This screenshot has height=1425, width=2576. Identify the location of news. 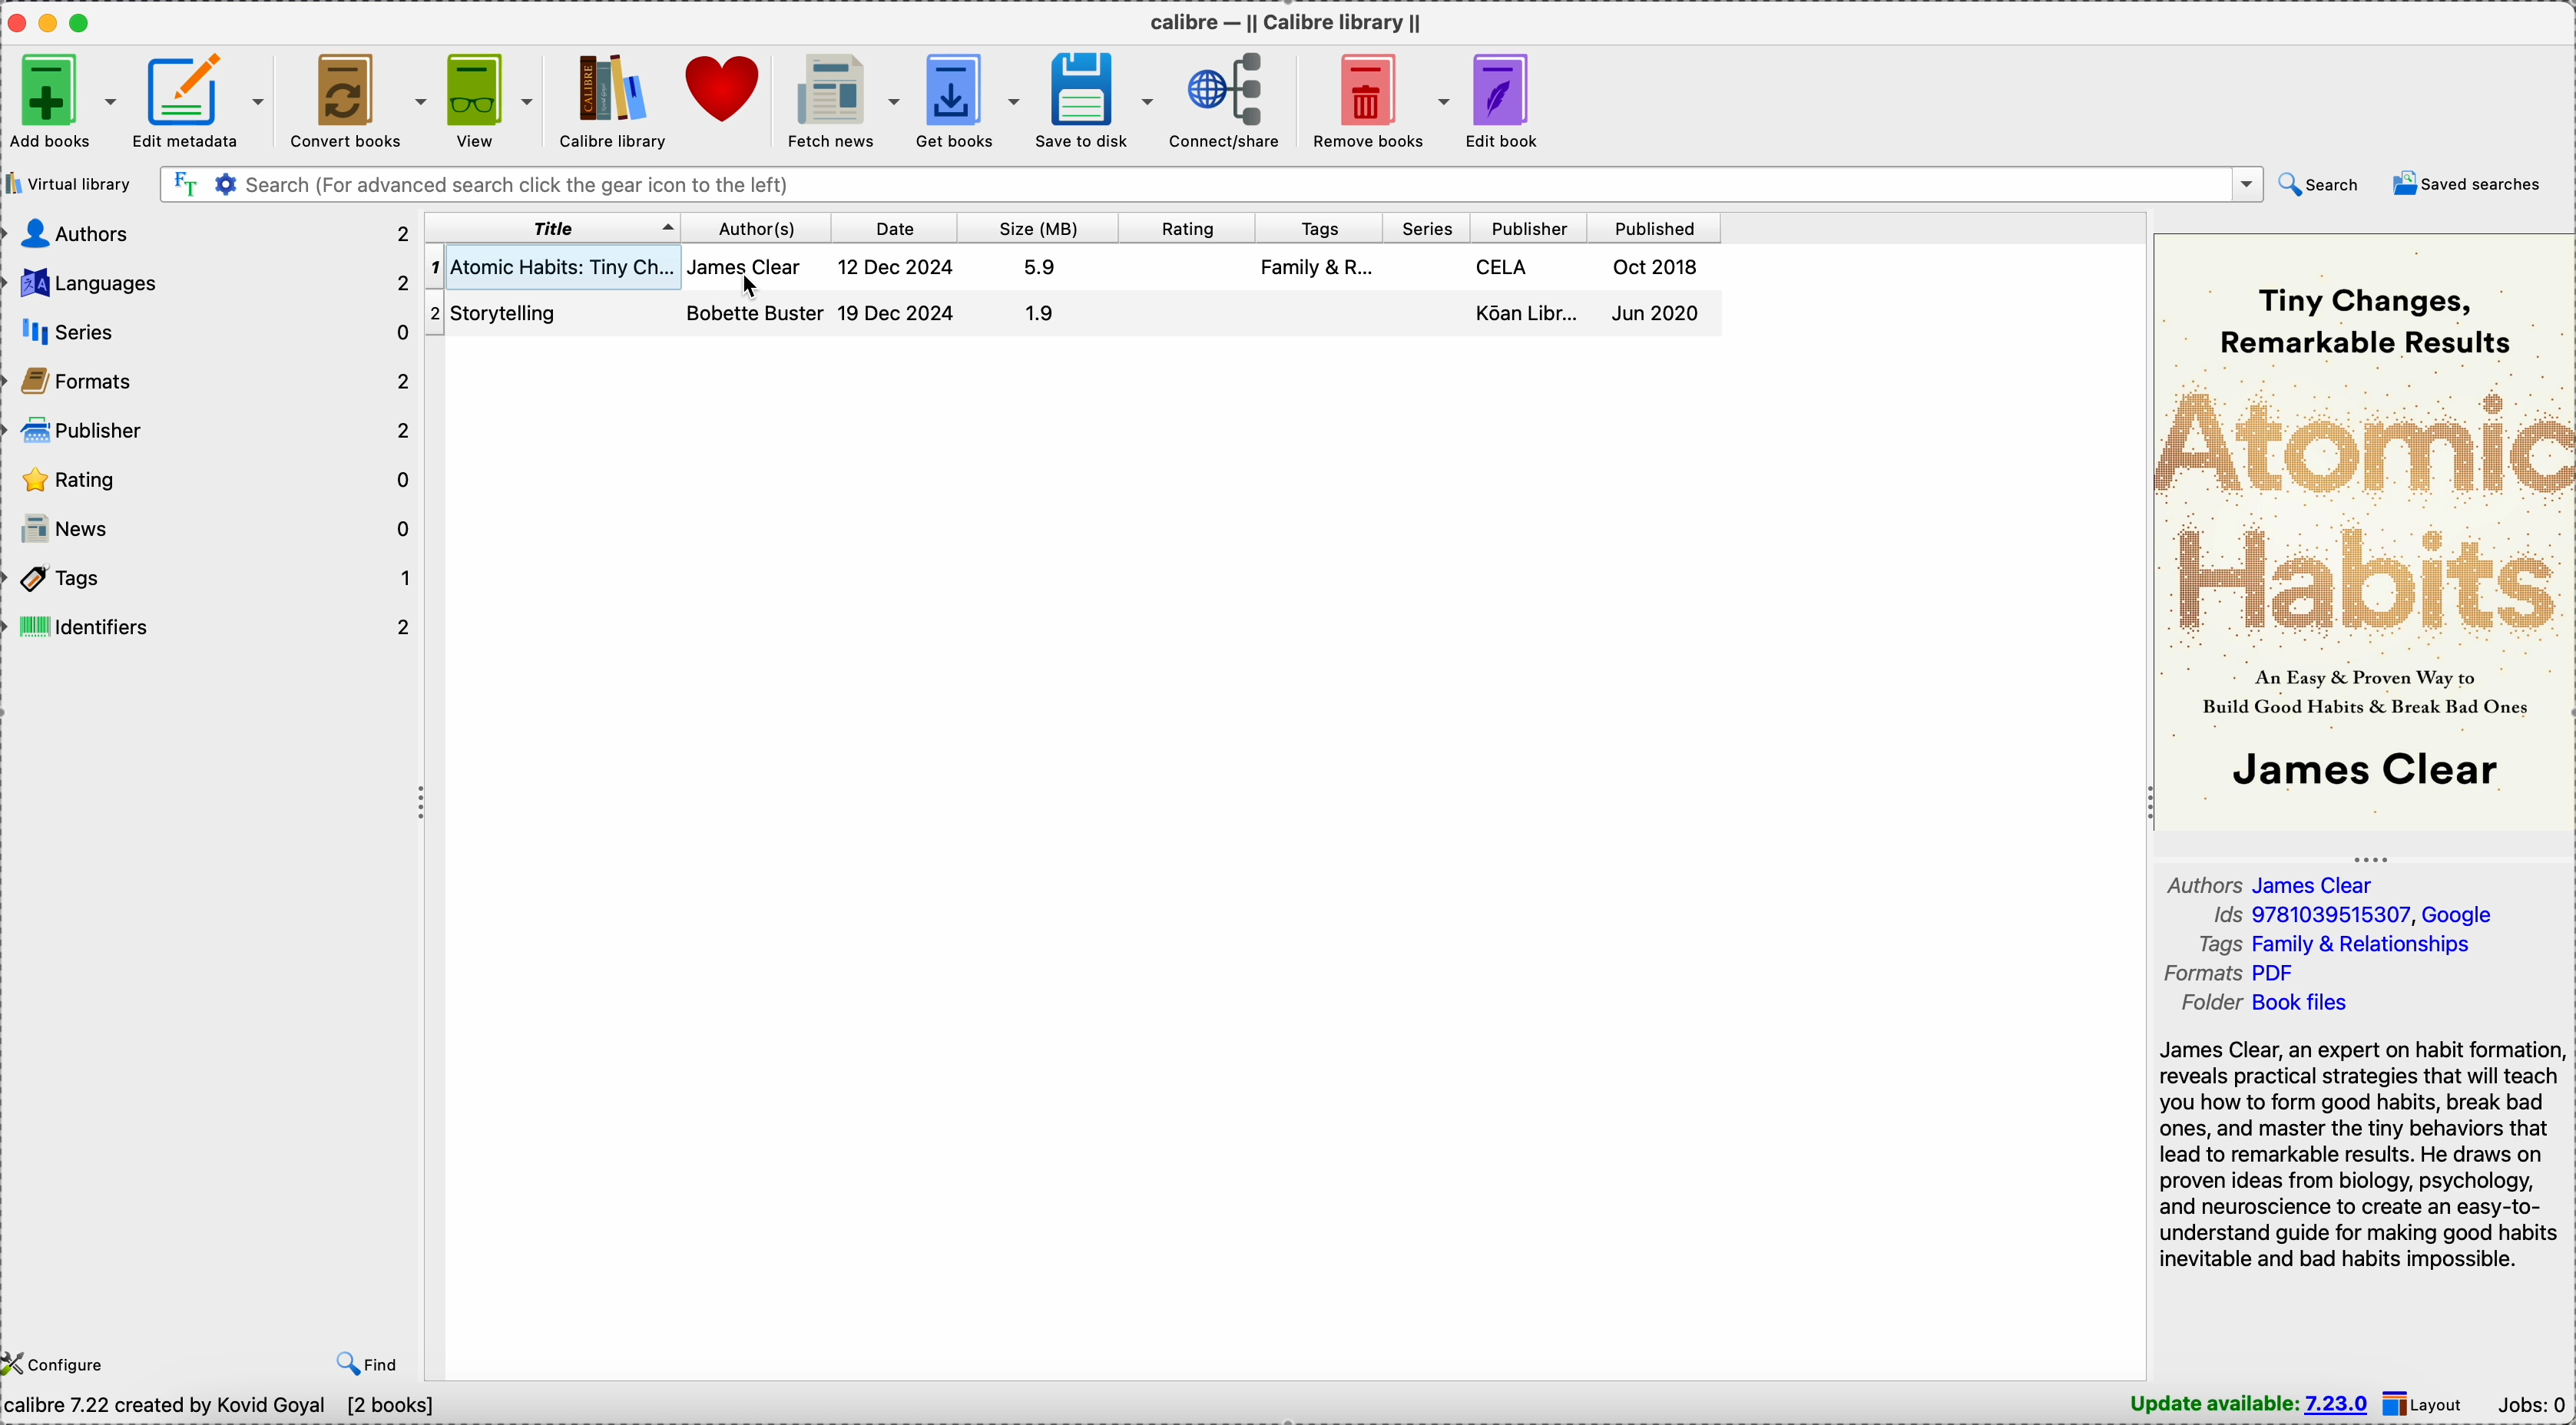
(213, 530).